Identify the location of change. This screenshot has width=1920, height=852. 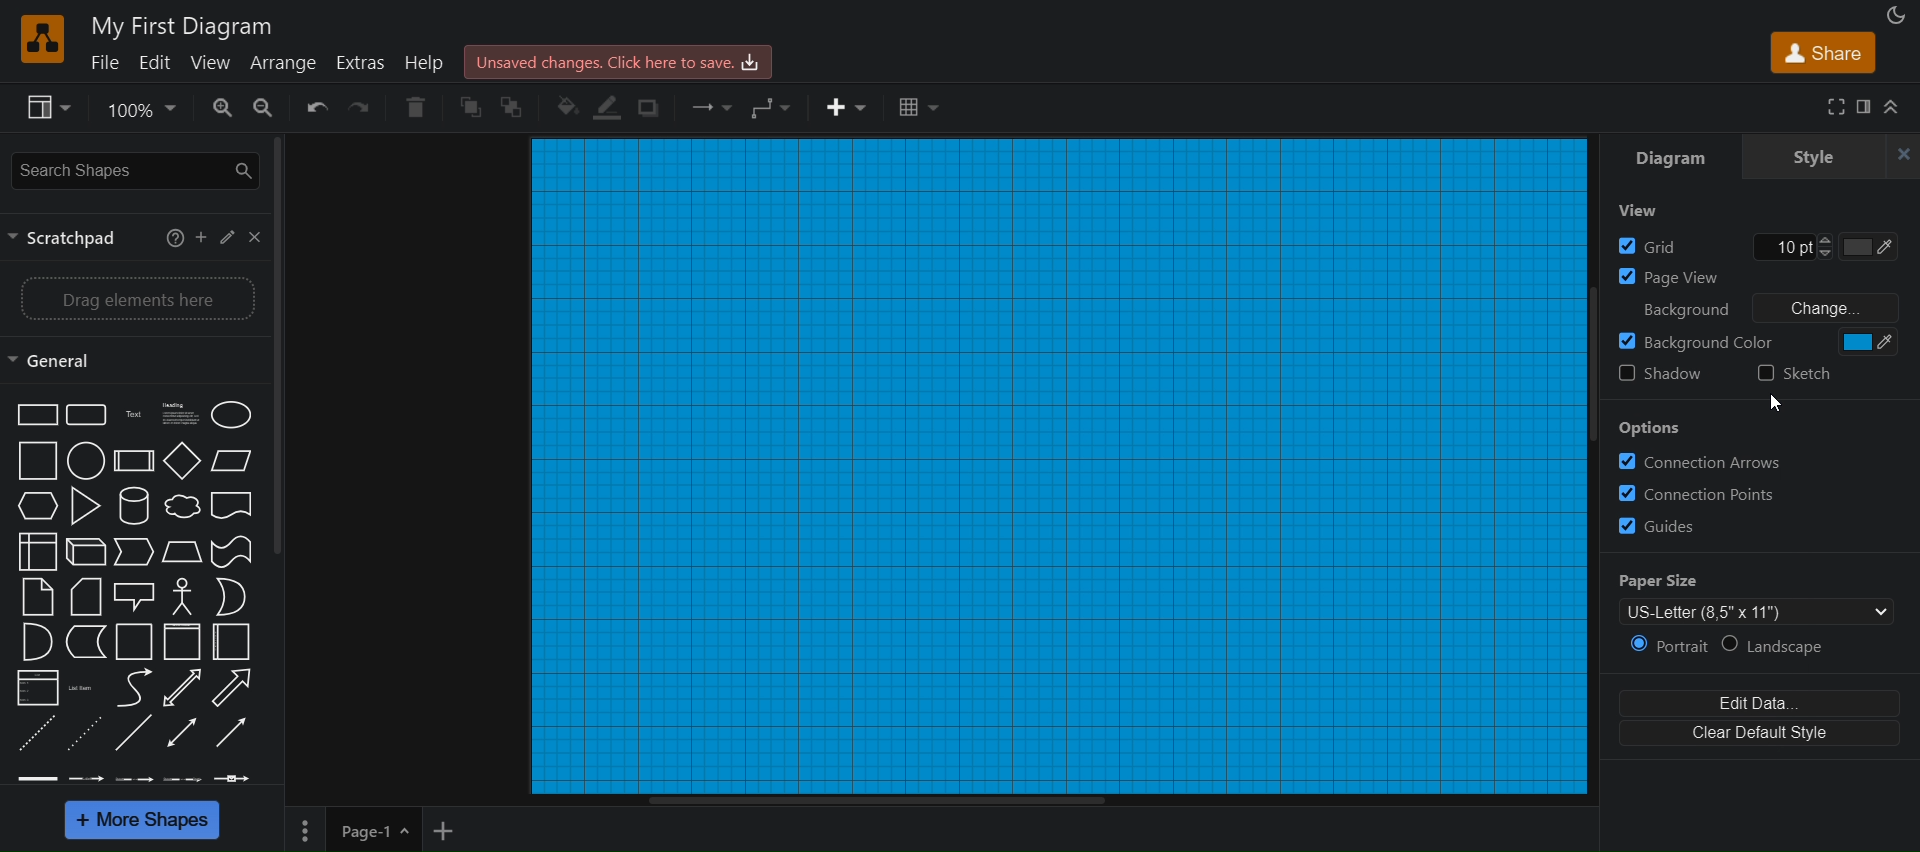
(1823, 306).